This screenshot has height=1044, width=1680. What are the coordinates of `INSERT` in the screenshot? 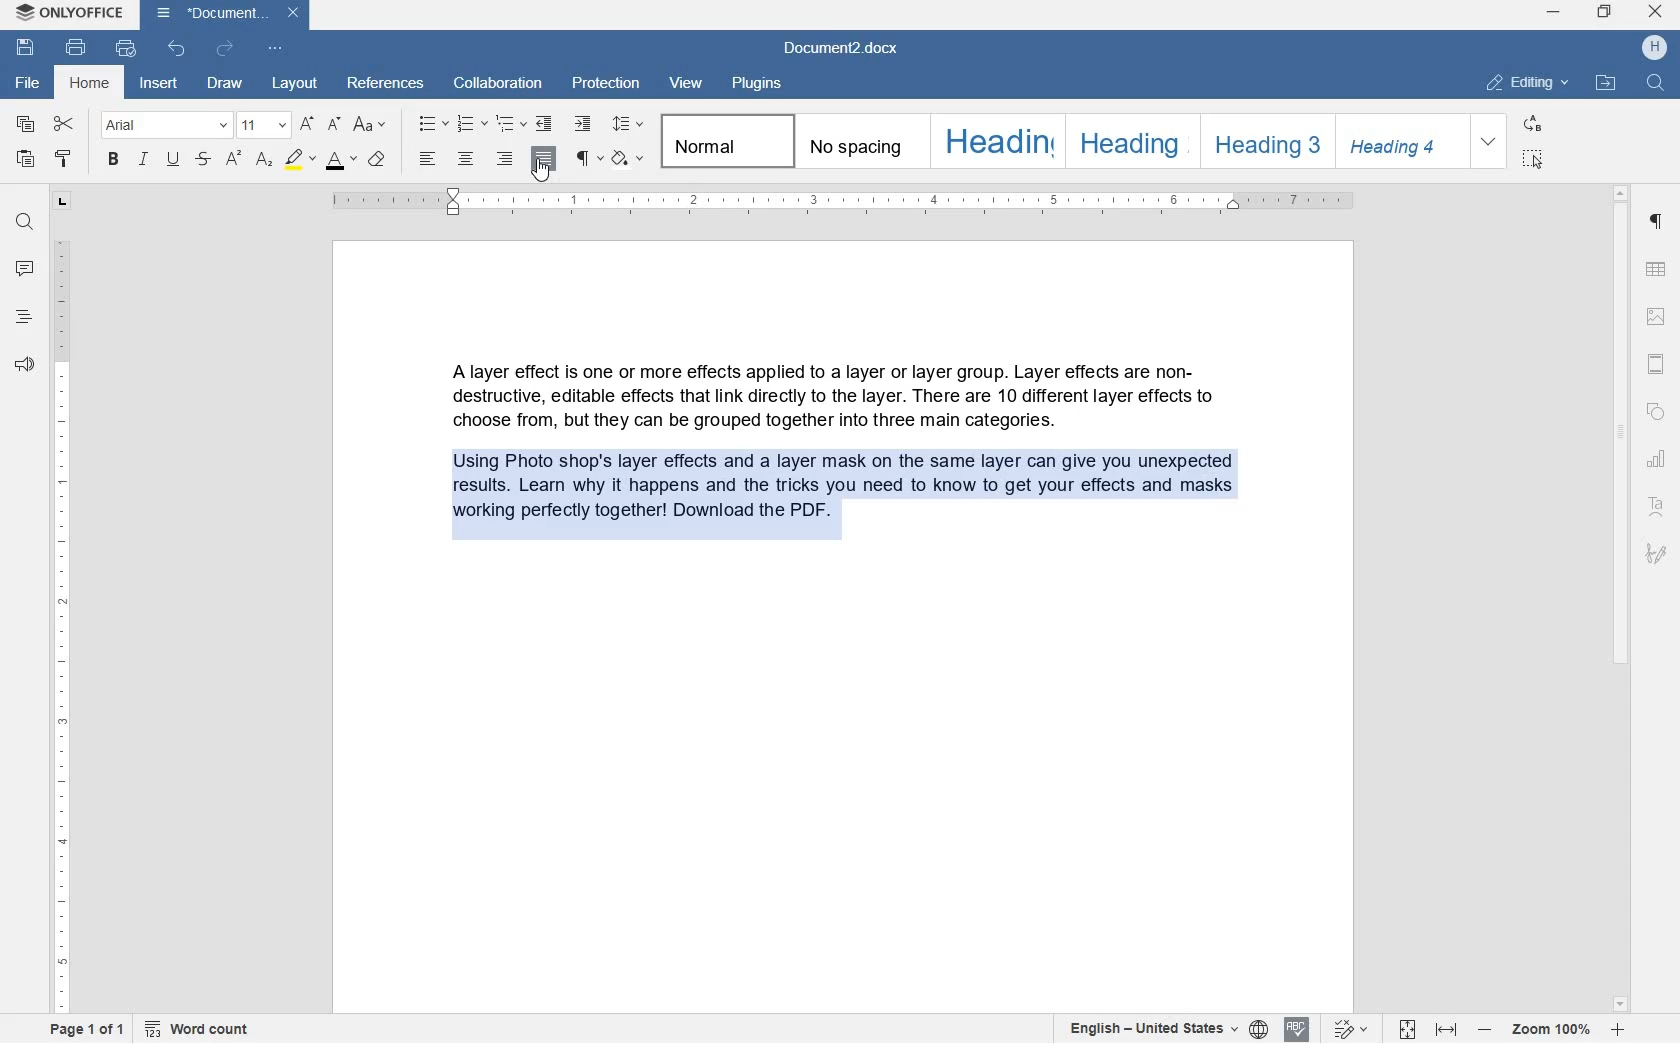 It's located at (160, 86).